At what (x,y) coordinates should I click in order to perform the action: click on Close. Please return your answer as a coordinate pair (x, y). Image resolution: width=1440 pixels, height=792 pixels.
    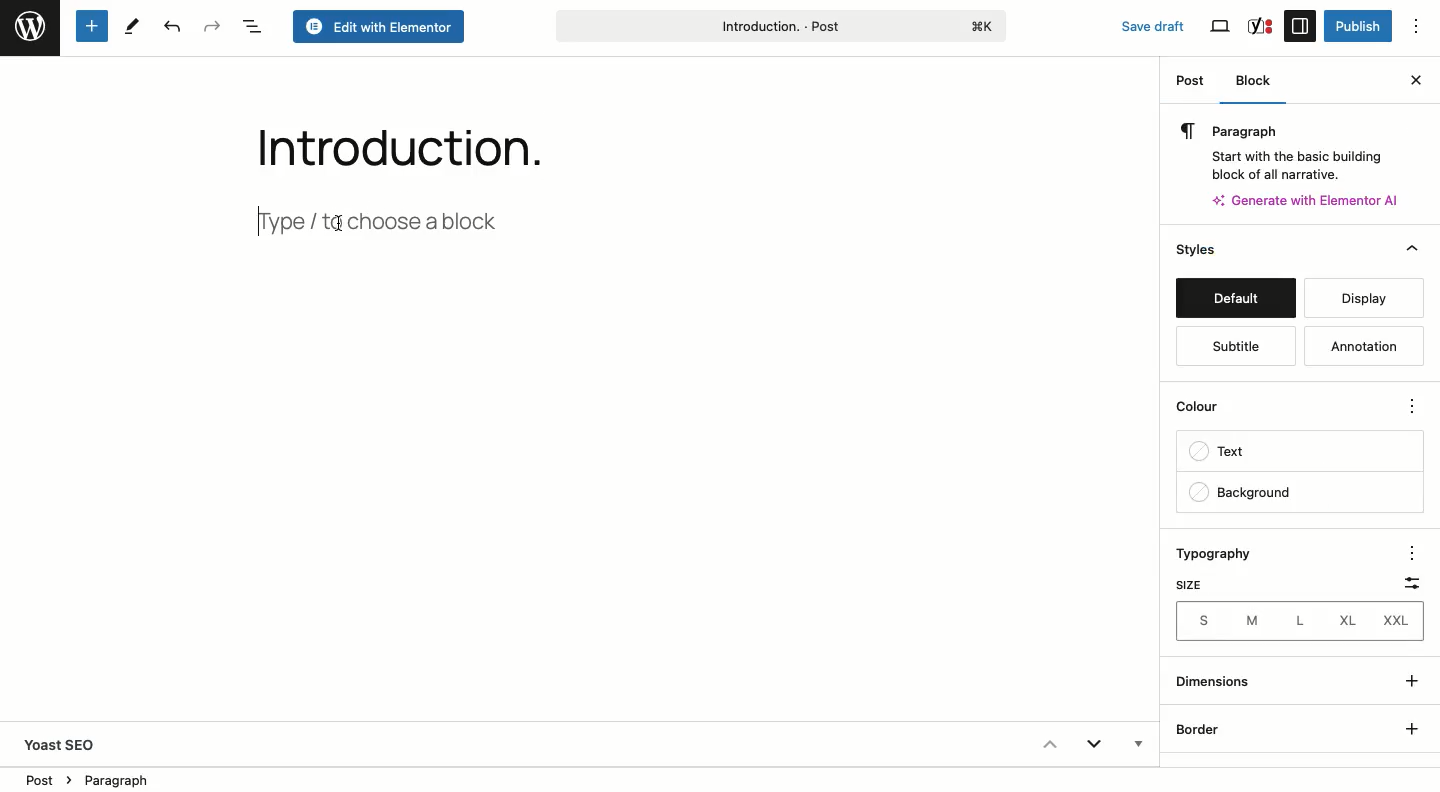
    Looking at the image, I should click on (1415, 78).